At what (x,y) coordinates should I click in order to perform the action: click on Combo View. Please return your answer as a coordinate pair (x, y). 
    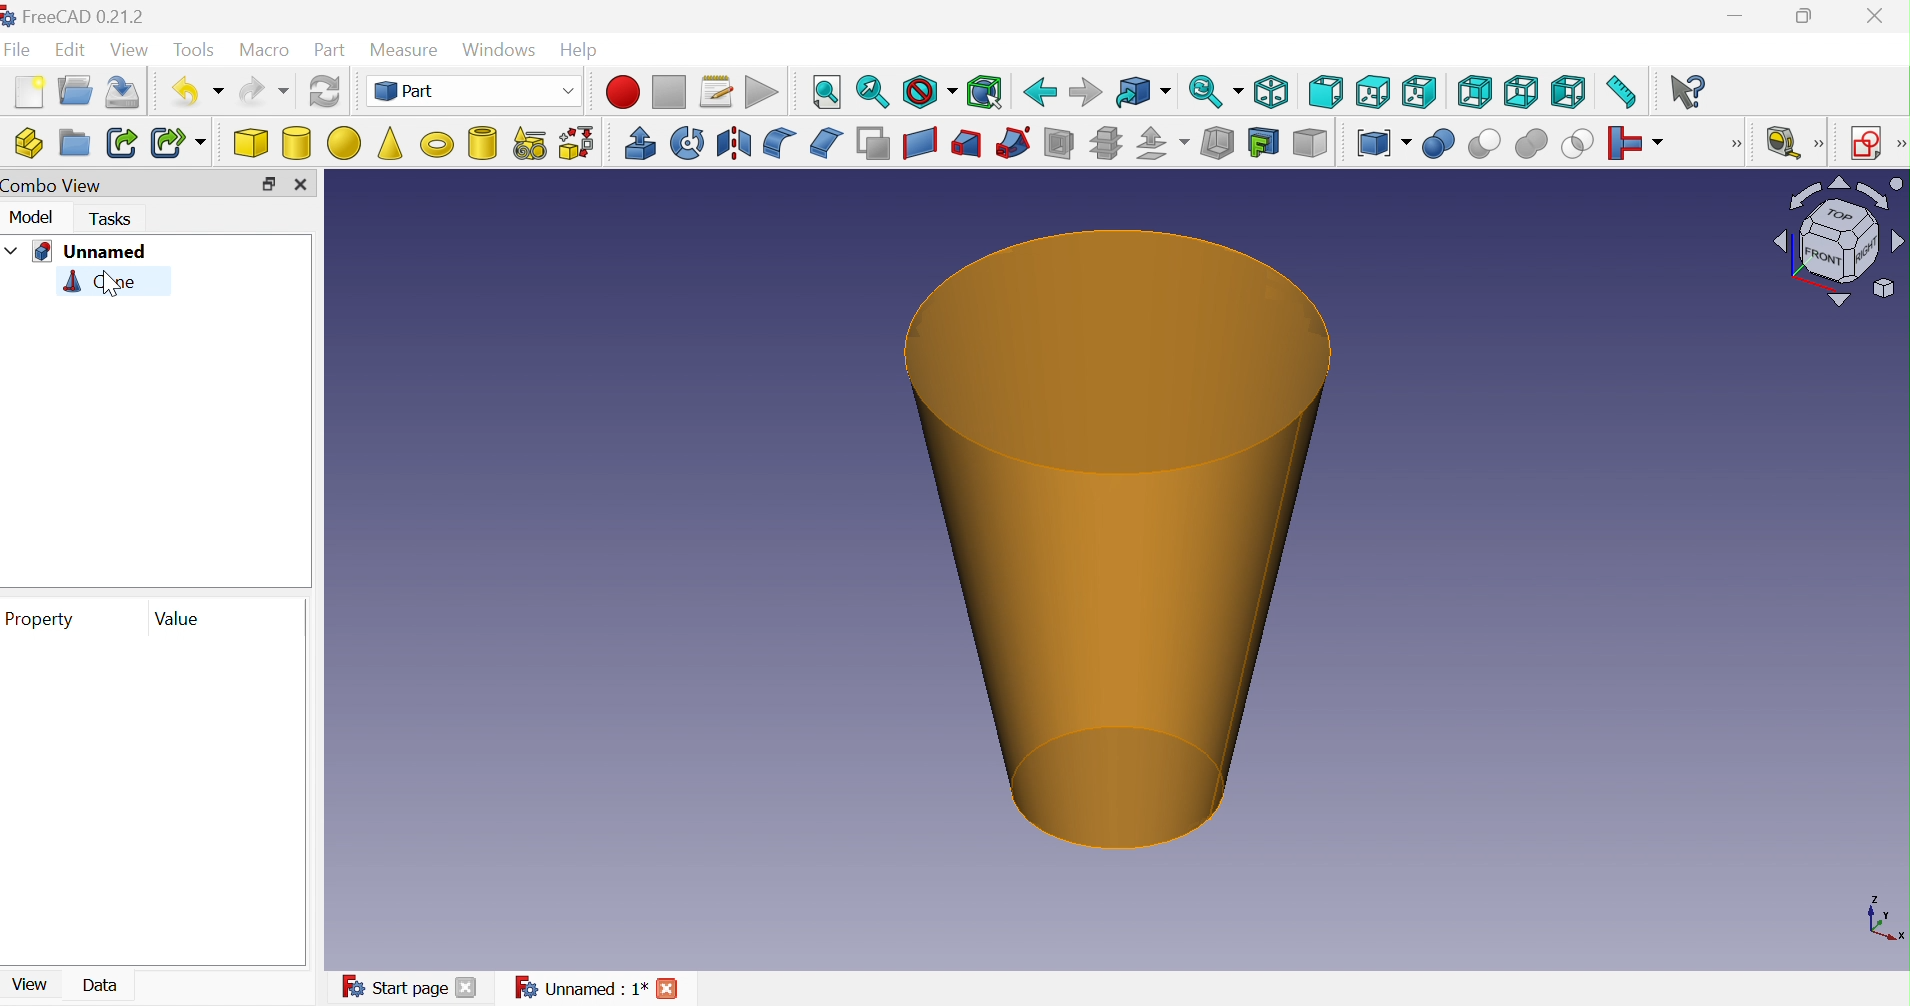
    Looking at the image, I should click on (58, 187).